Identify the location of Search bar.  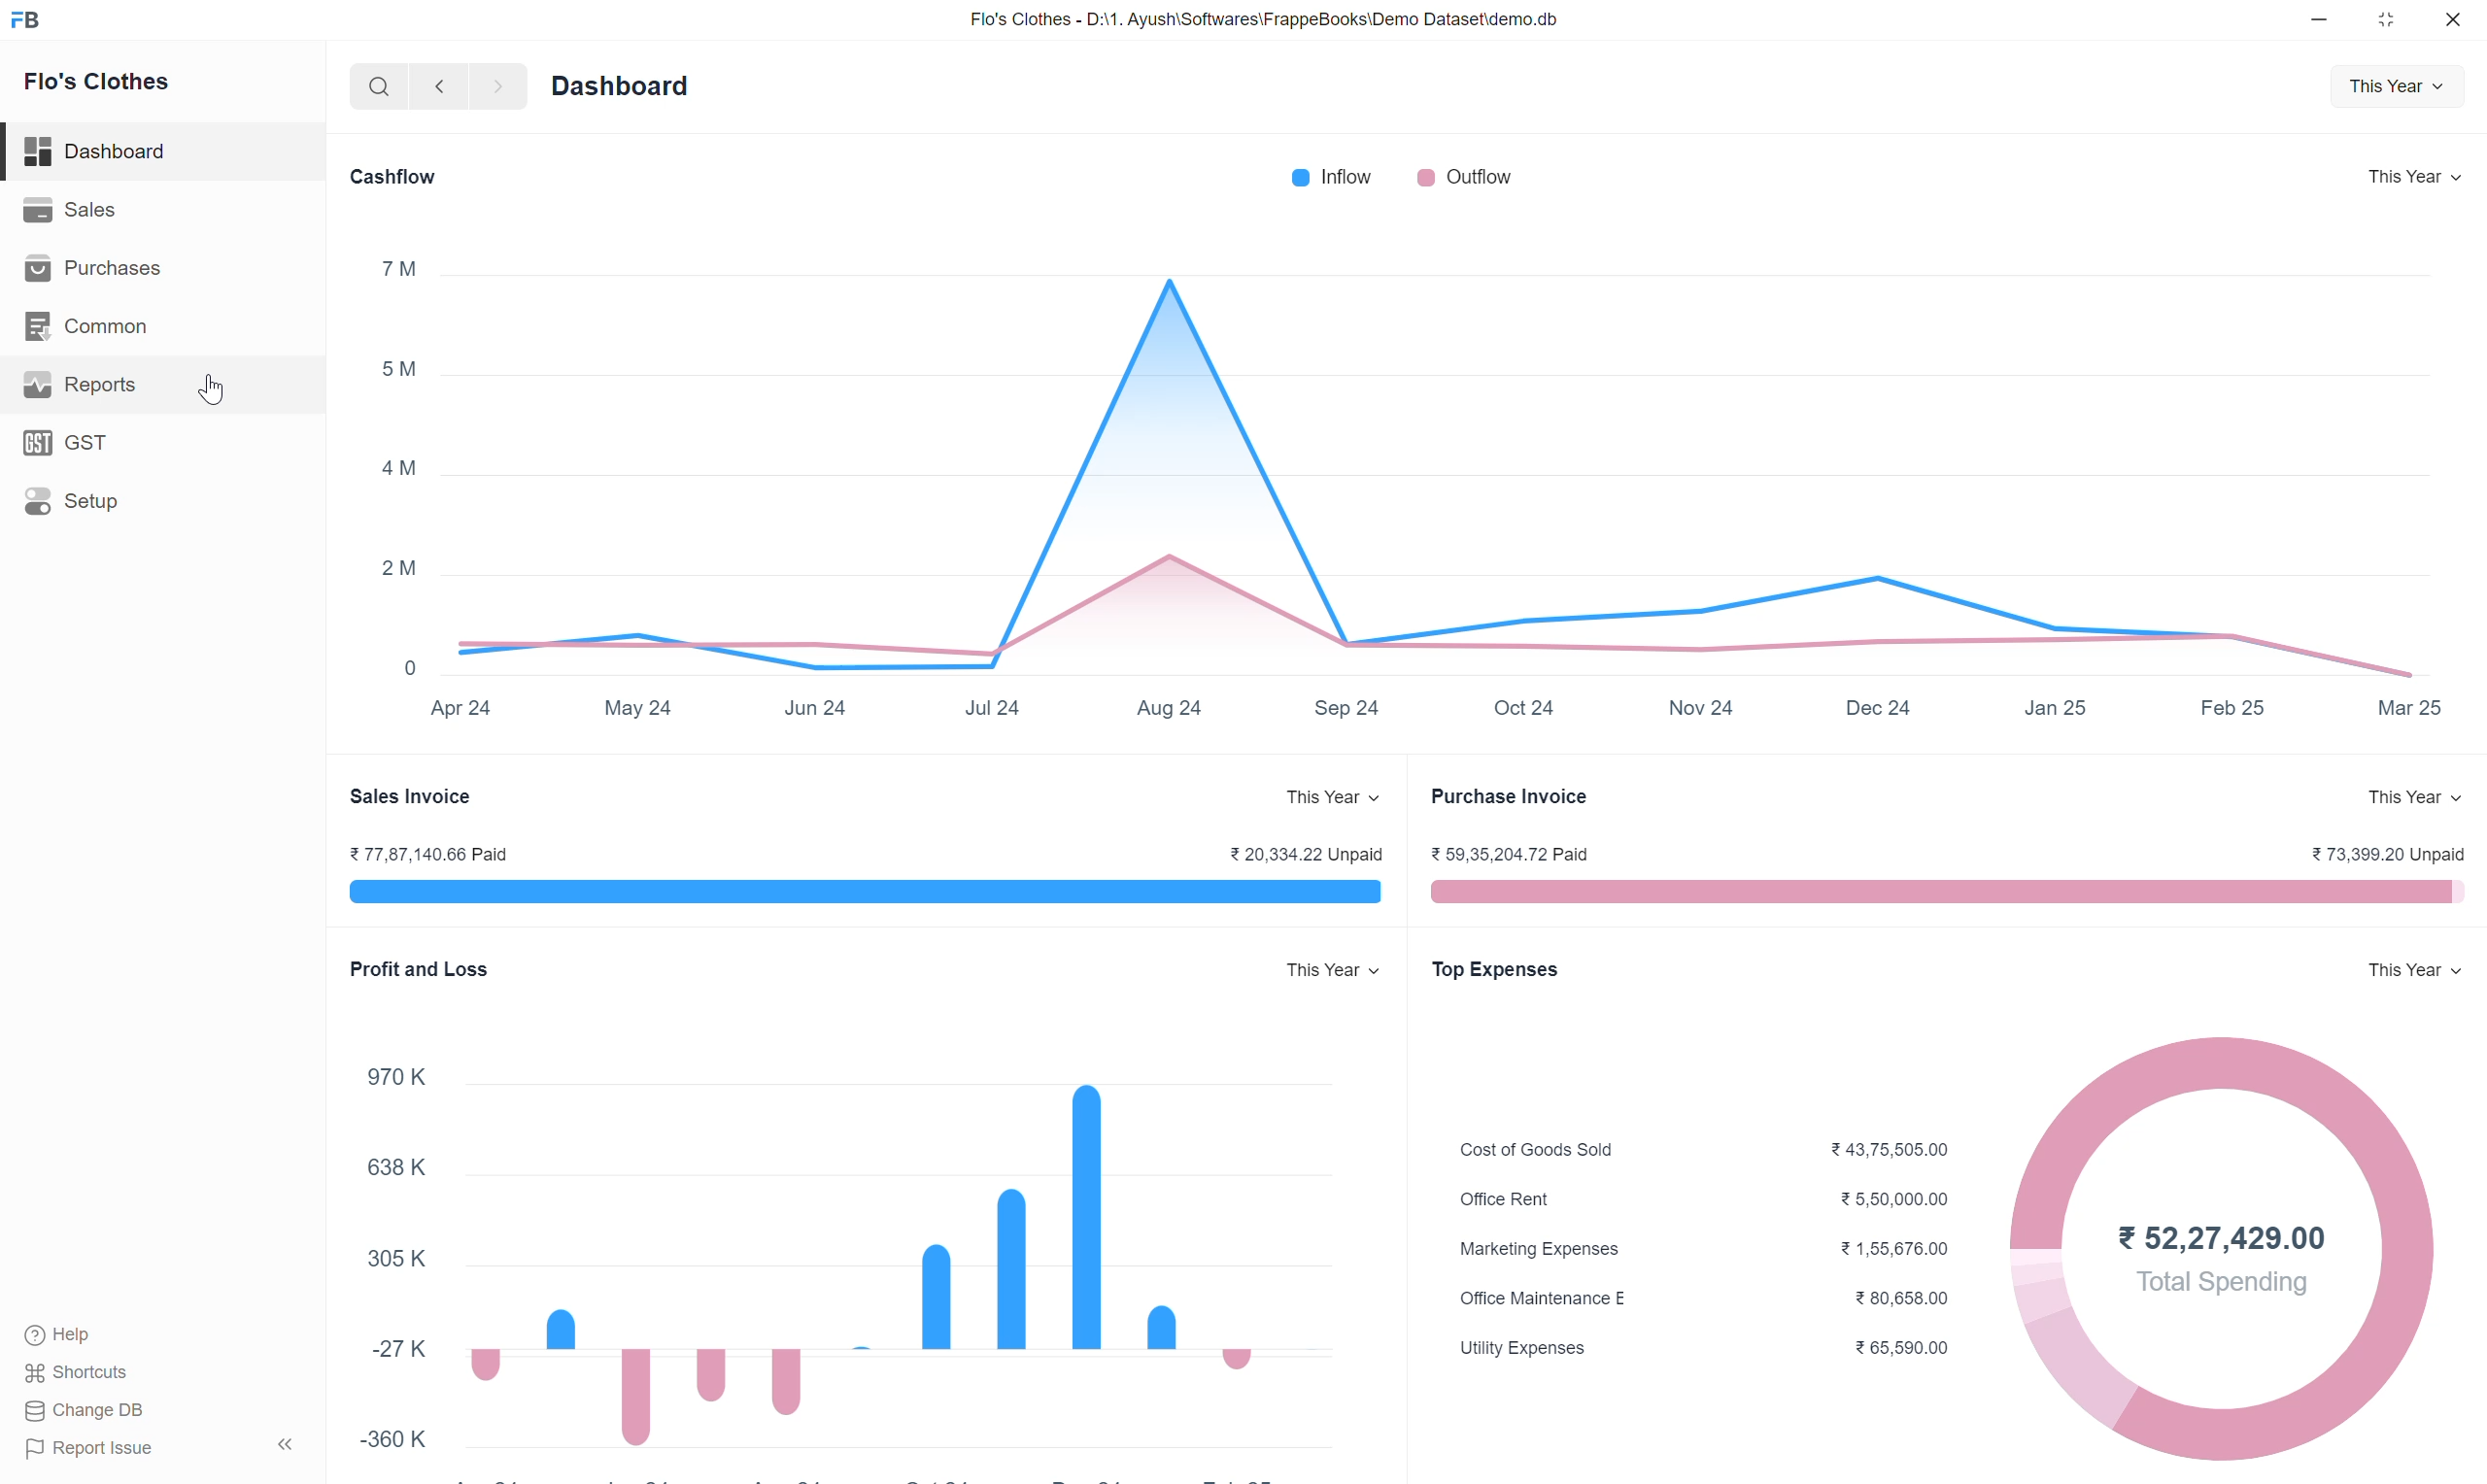
(365, 91).